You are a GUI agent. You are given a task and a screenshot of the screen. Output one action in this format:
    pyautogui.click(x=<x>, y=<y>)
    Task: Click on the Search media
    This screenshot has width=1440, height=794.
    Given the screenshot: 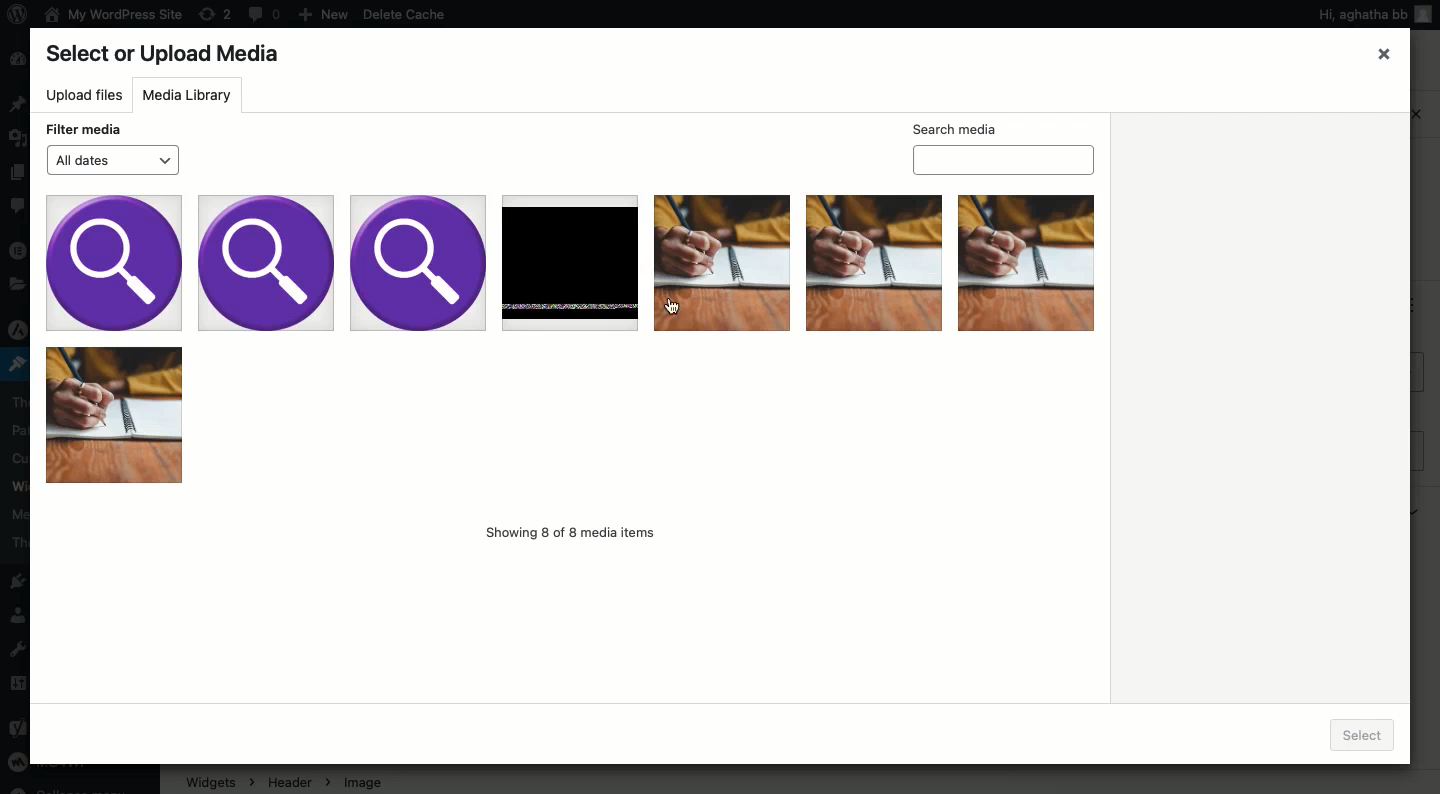 What is the action you would take?
    pyautogui.click(x=1005, y=146)
    